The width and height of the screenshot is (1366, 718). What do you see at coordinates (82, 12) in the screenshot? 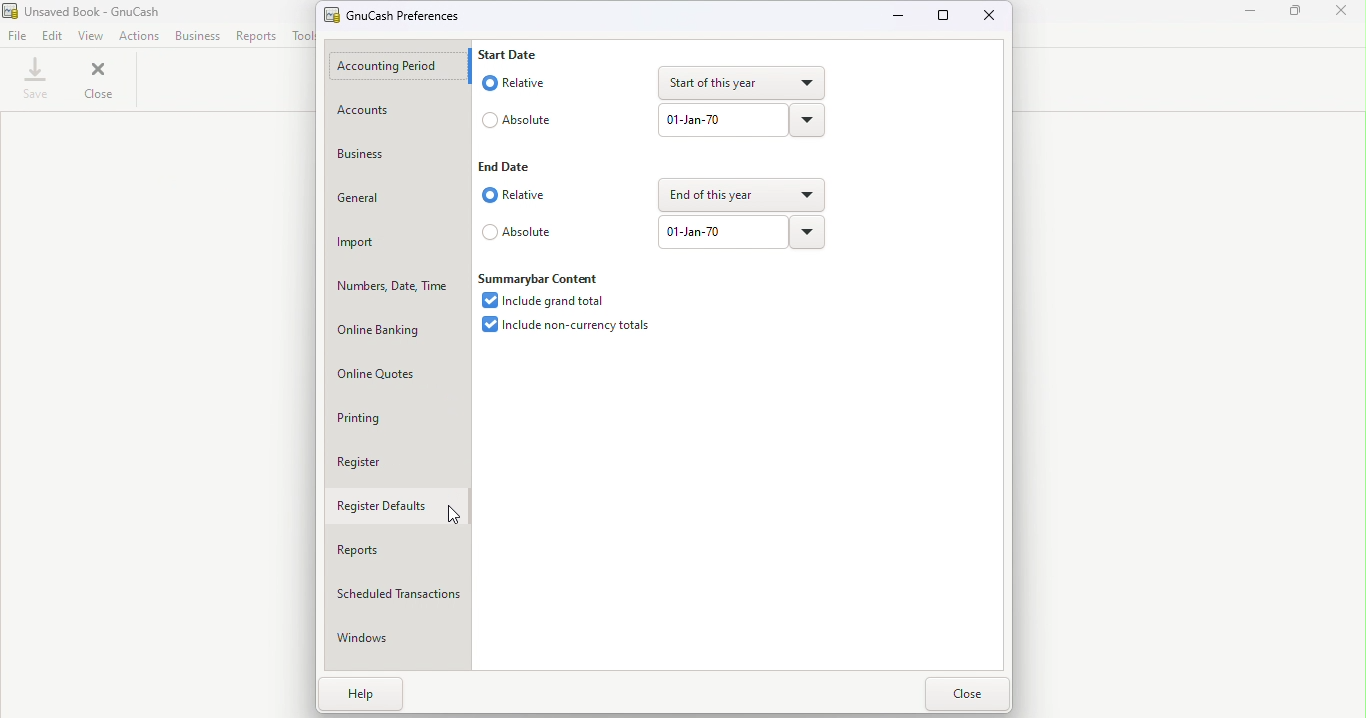
I see `file name` at bounding box center [82, 12].